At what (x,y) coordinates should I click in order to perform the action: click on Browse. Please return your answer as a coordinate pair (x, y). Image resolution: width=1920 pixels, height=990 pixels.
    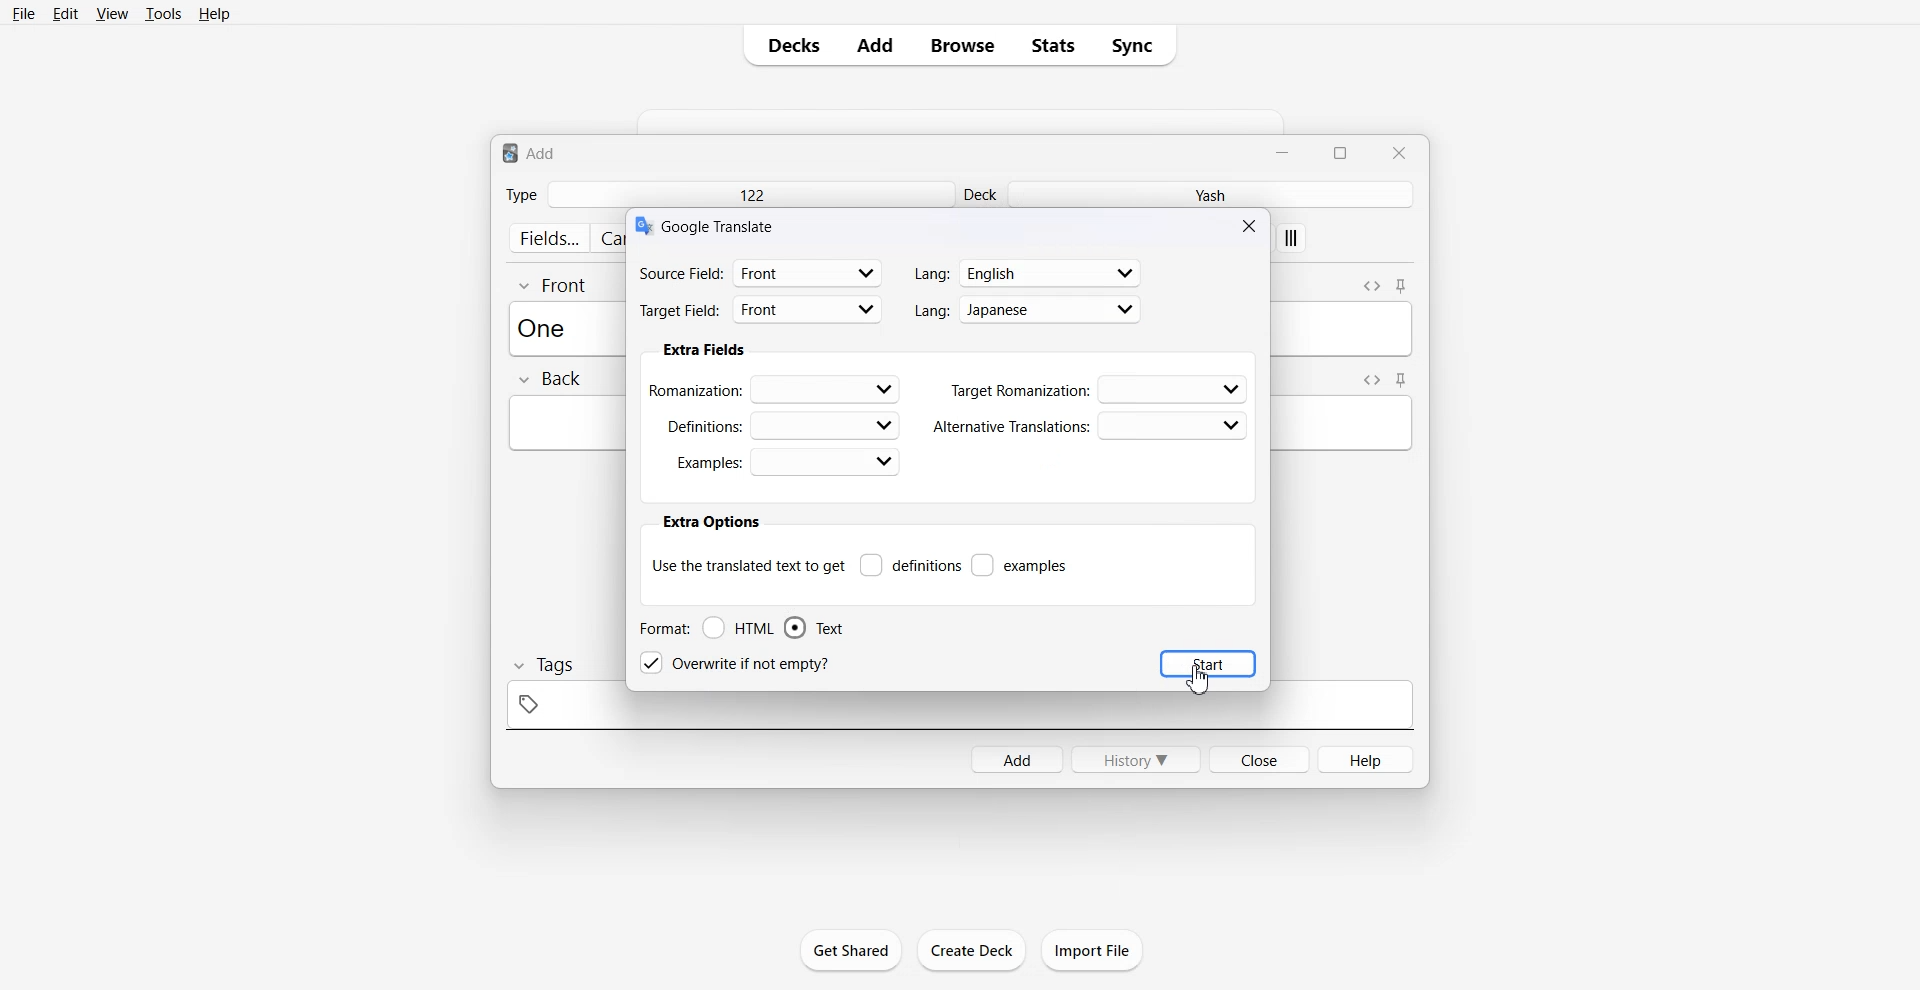
    Looking at the image, I should click on (963, 45).